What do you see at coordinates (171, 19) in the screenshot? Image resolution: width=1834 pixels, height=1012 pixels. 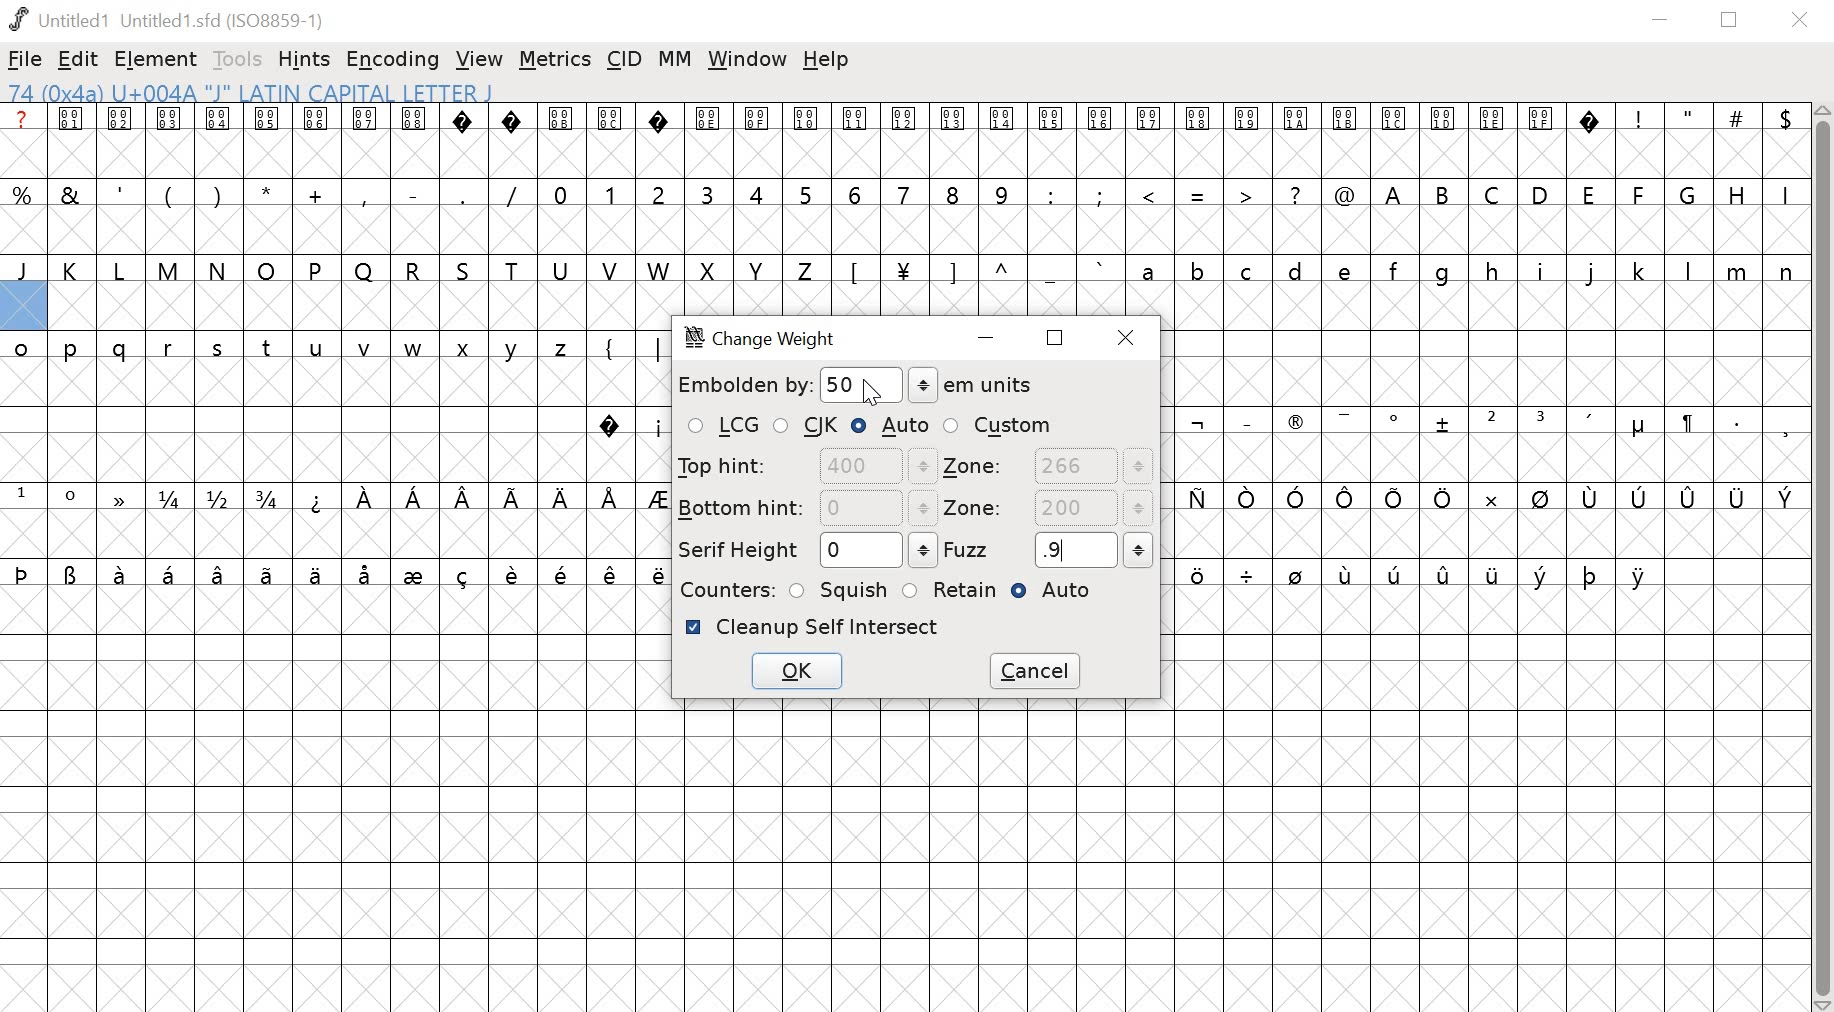 I see `Untitled1 (Untitled1.sfd(ISO8859-1)` at bounding box center [171, 19].